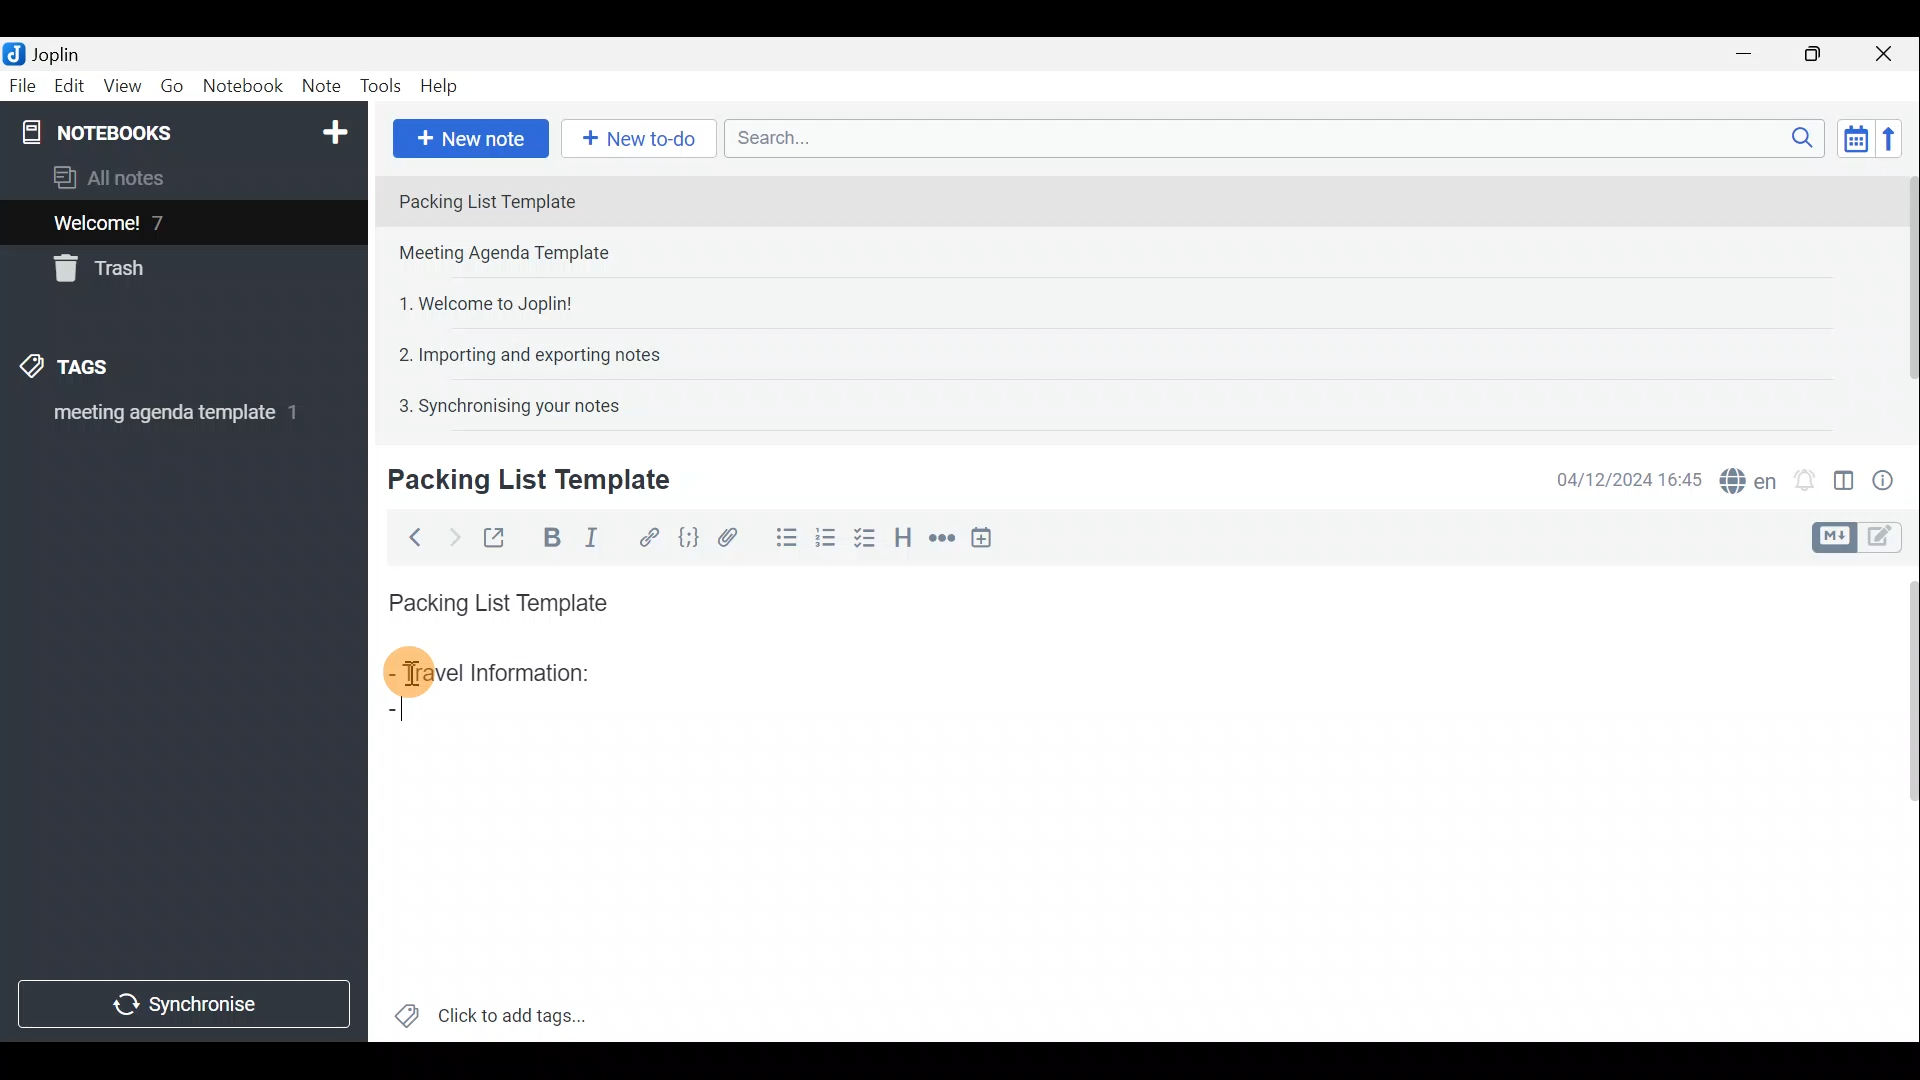  What do you see at coordinates (442, 88) in the screenshot?
I see `Help` at bounding box center [442, 88].